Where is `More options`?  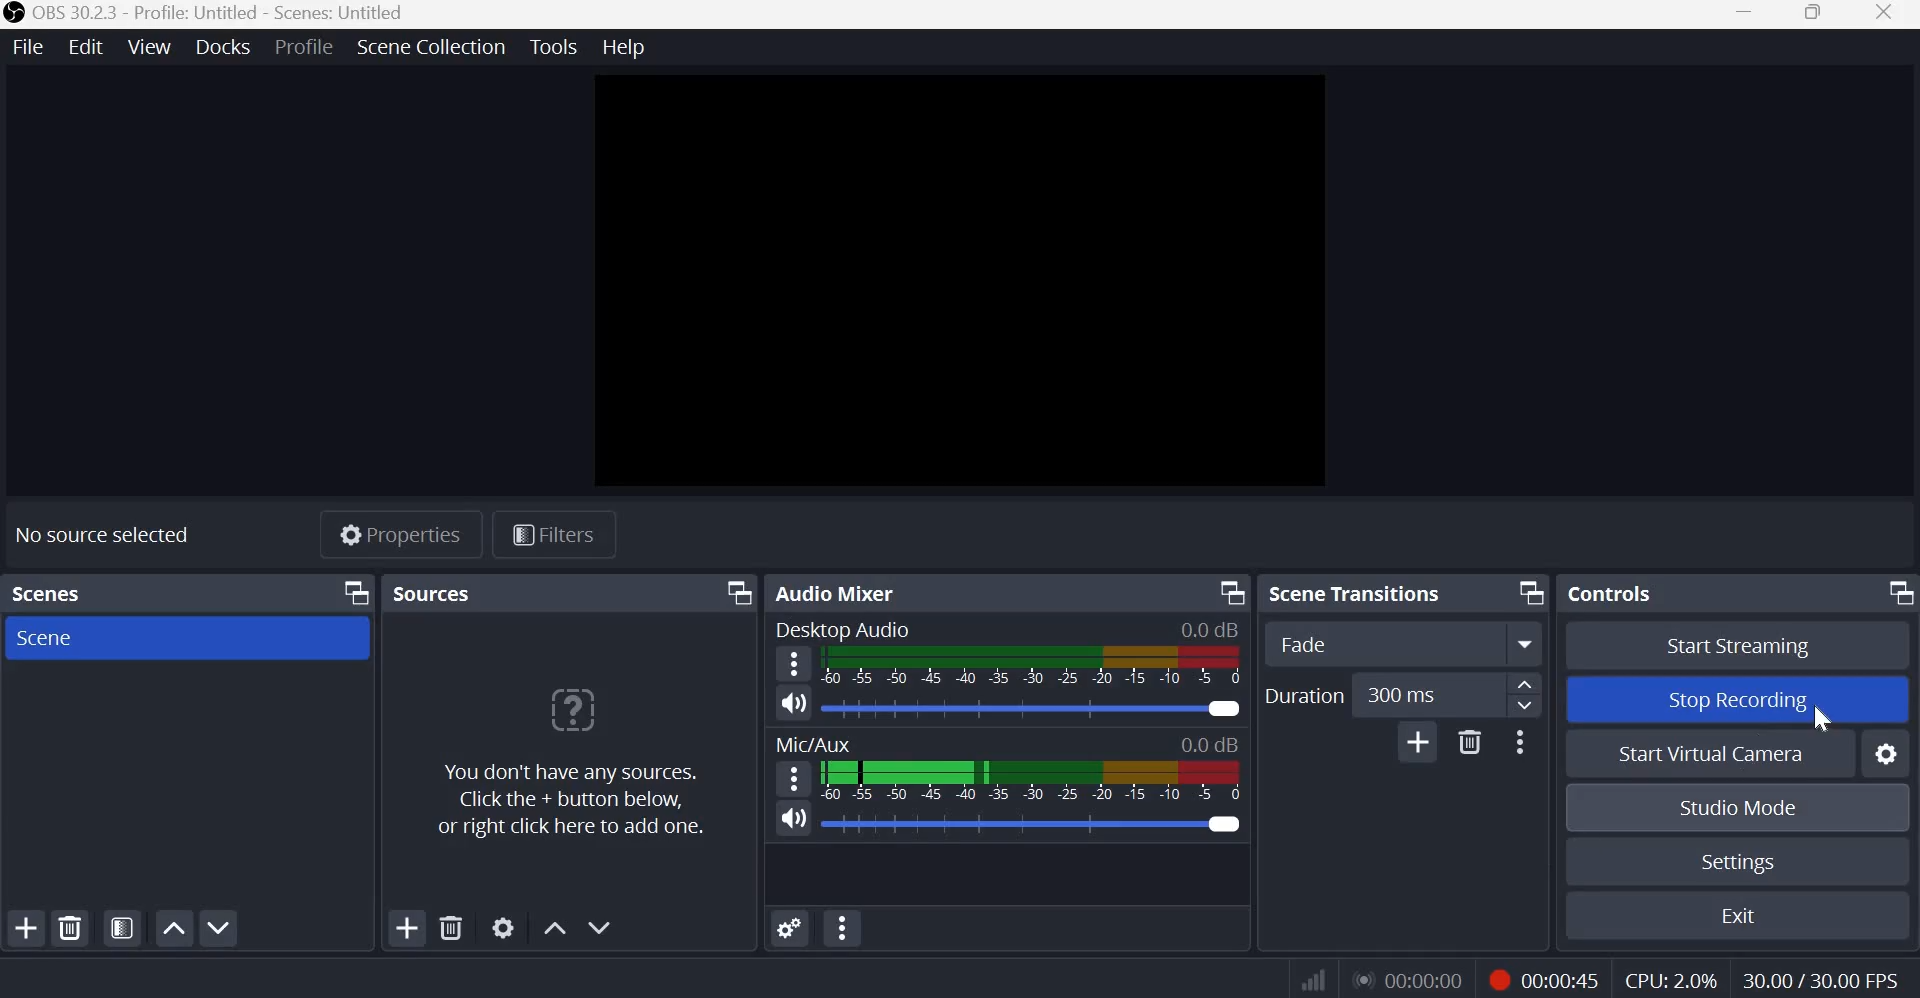 More options is located at coordinates (1526, 643).